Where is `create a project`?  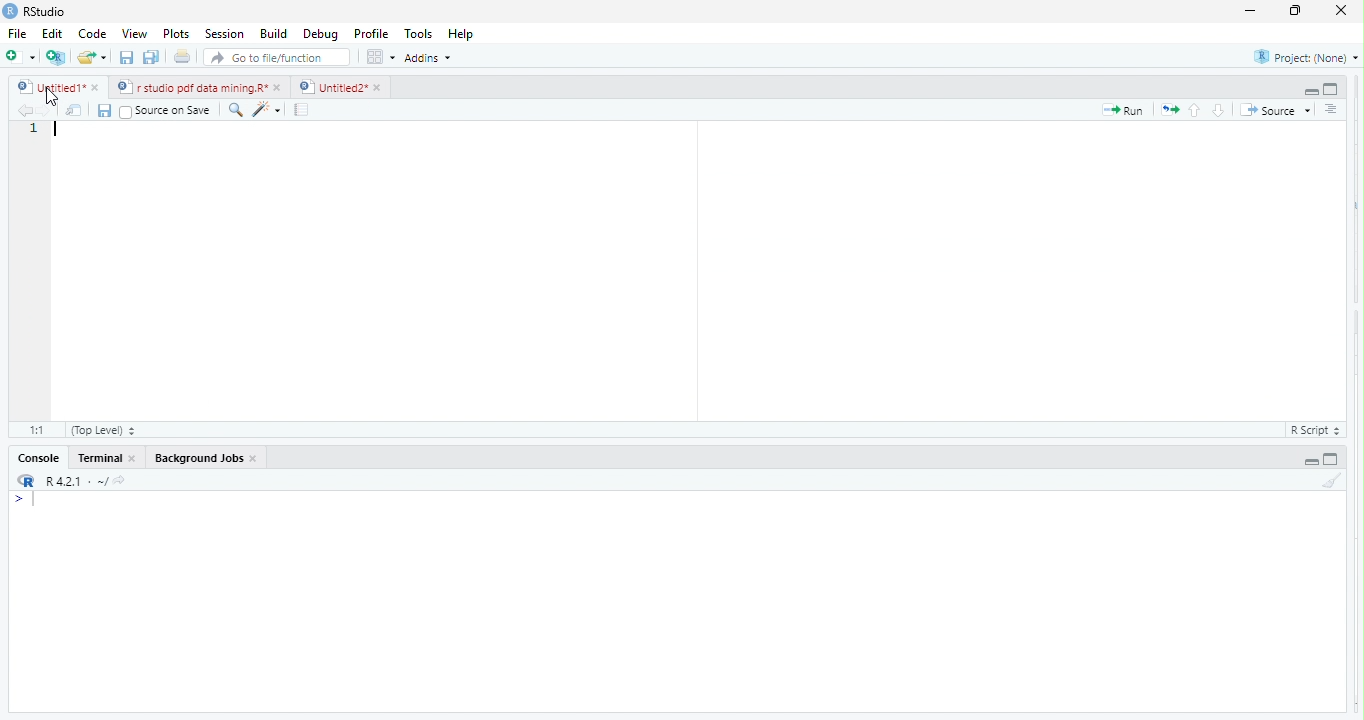
create a project is located at coordinates (54, 57).